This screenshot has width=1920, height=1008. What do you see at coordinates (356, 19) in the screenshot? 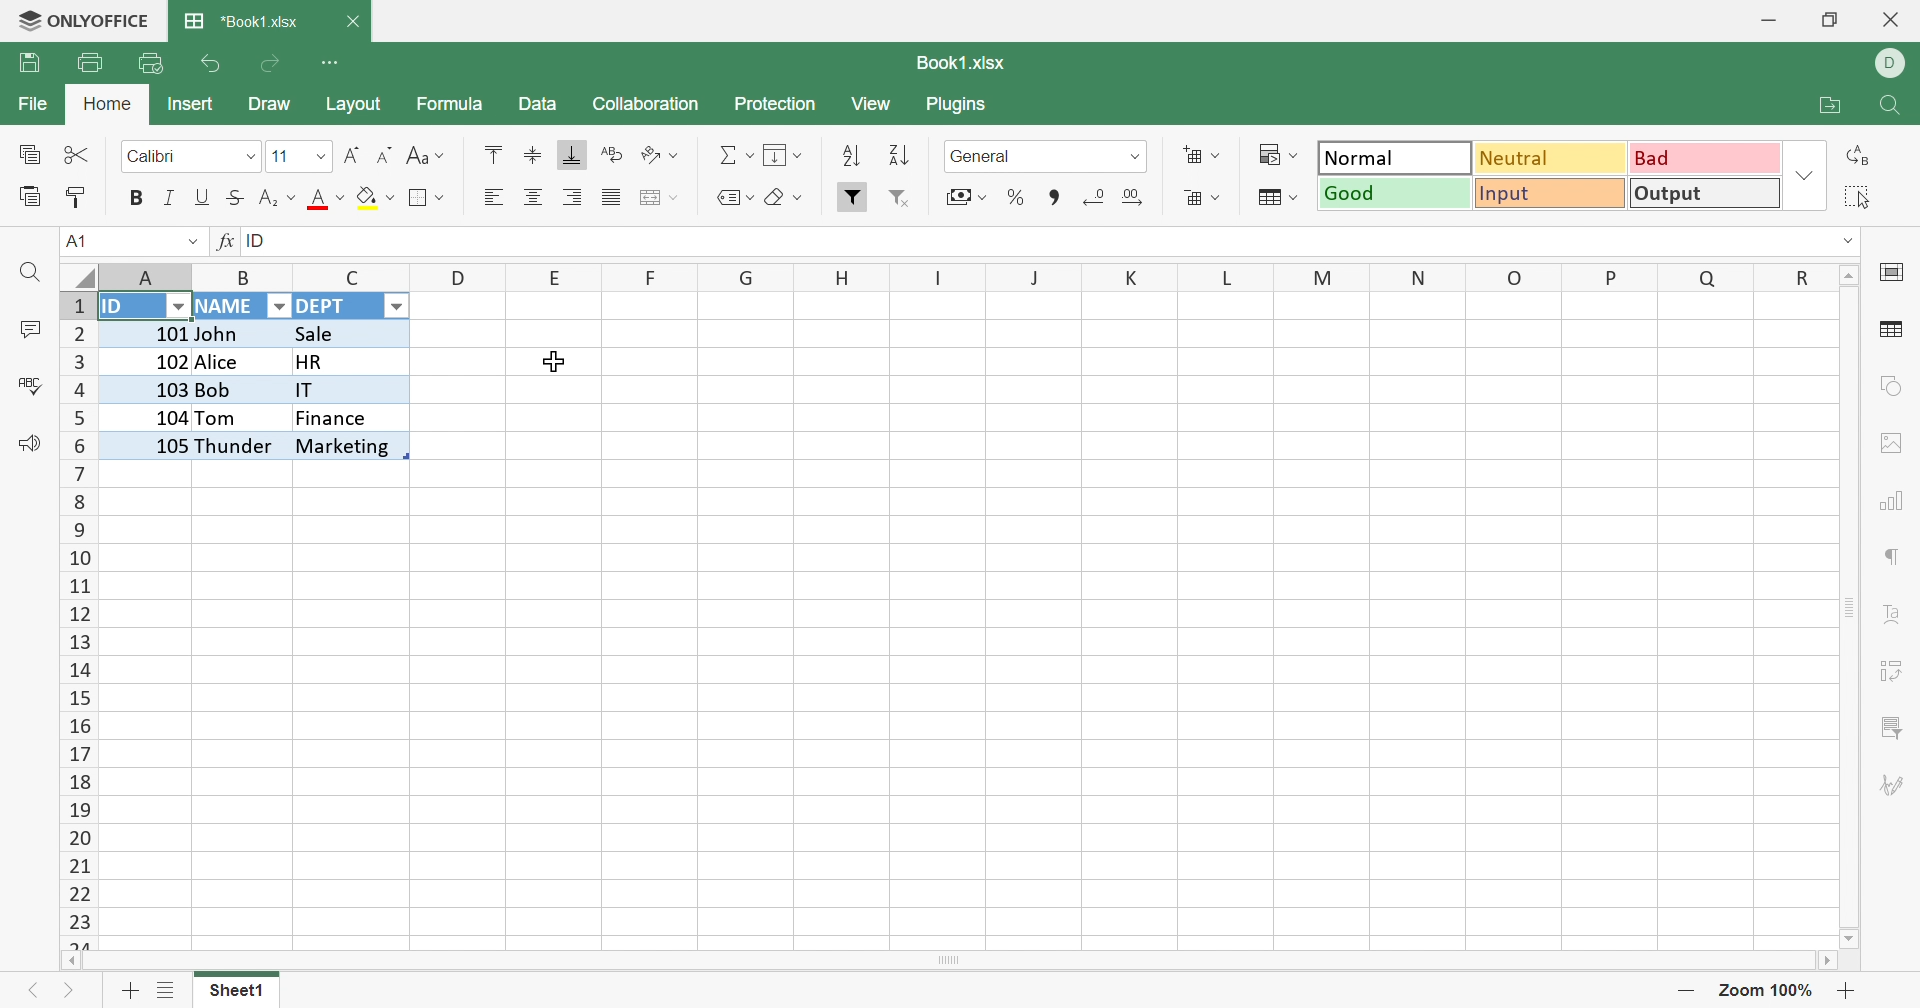
I see `Close` at bounding box center [356, 19].